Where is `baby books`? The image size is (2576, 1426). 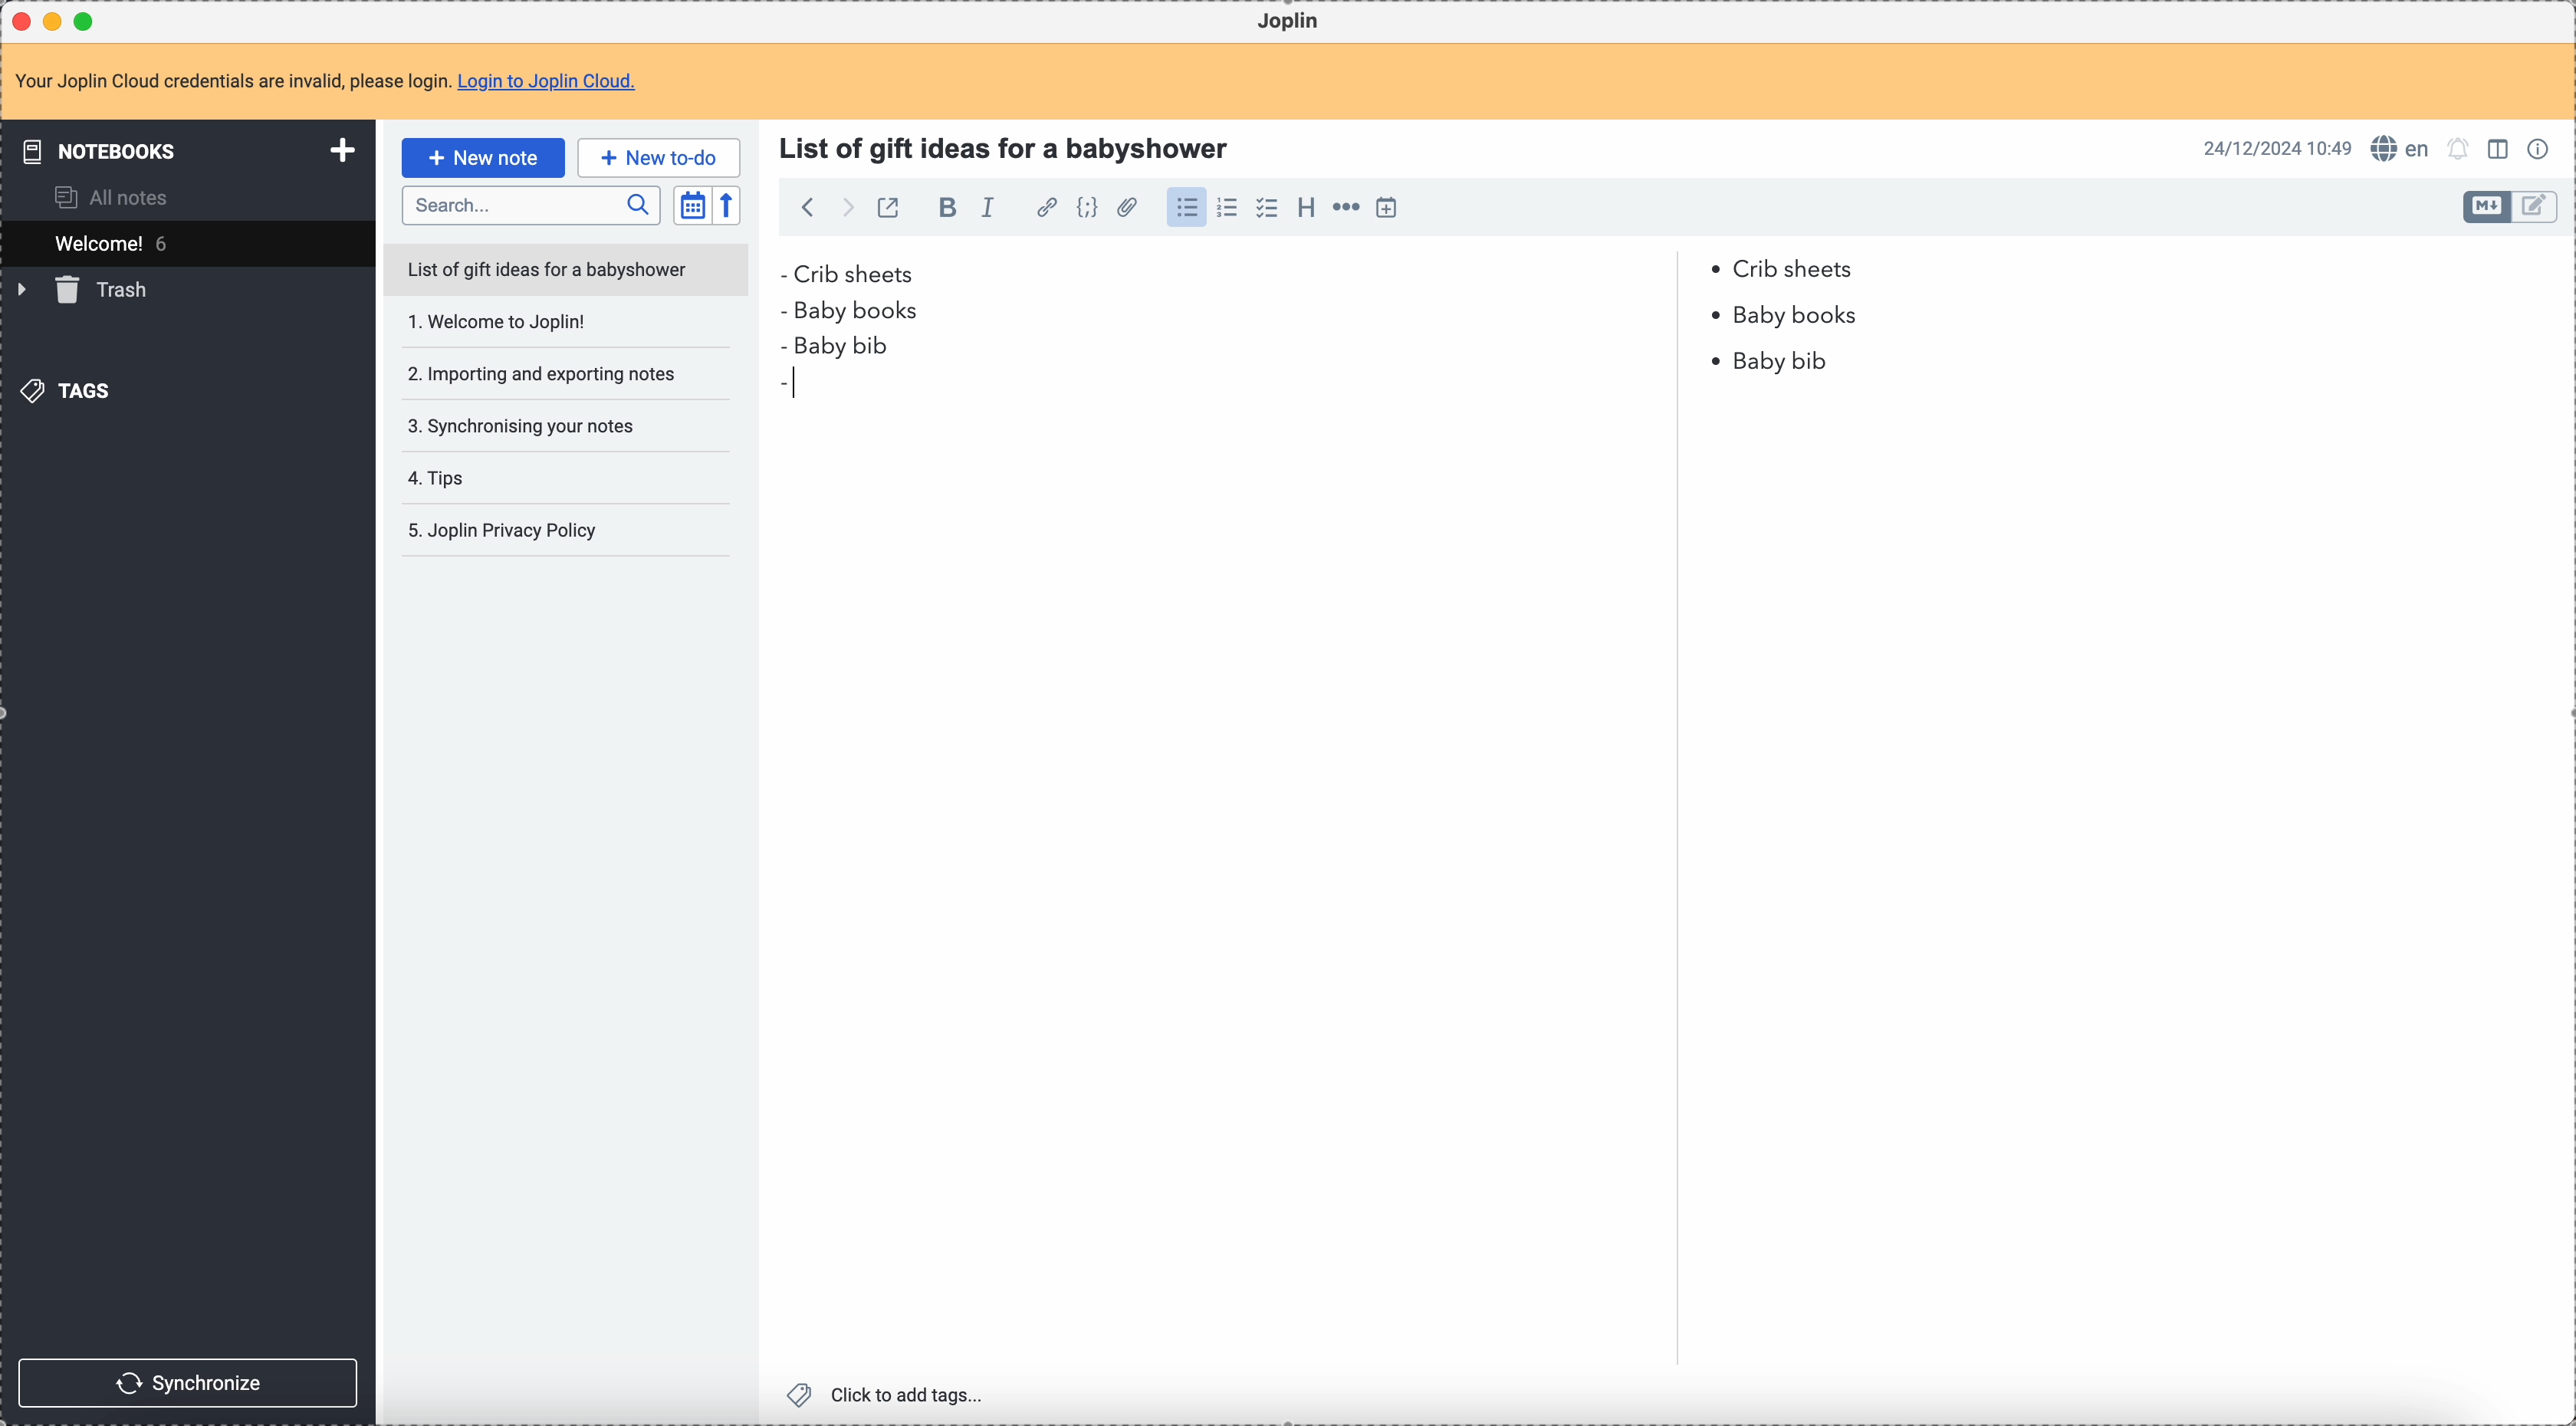
baby books is located at coordinates (1802, 316).